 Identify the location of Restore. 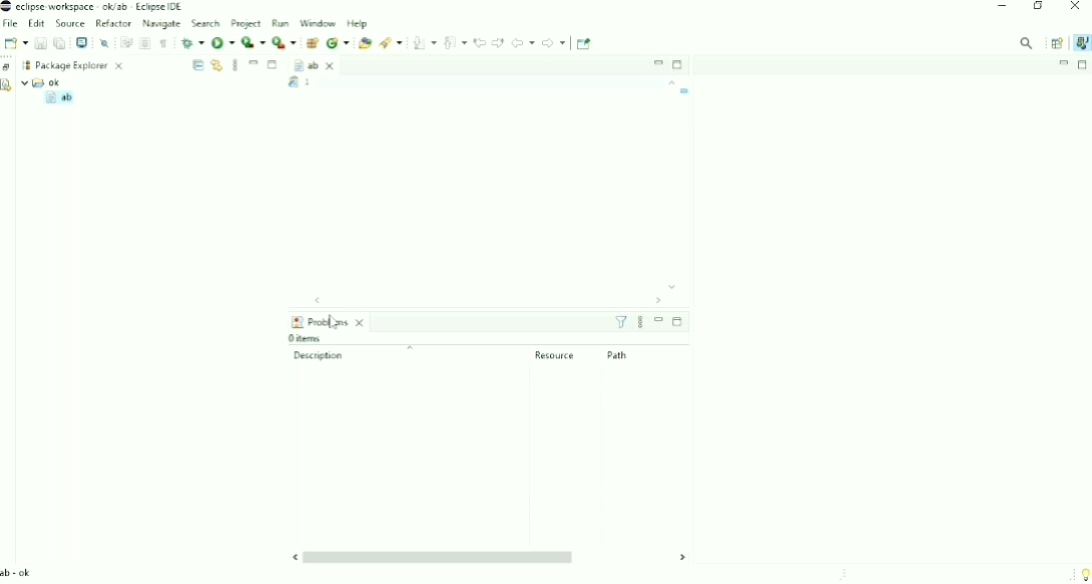
(8, 68).